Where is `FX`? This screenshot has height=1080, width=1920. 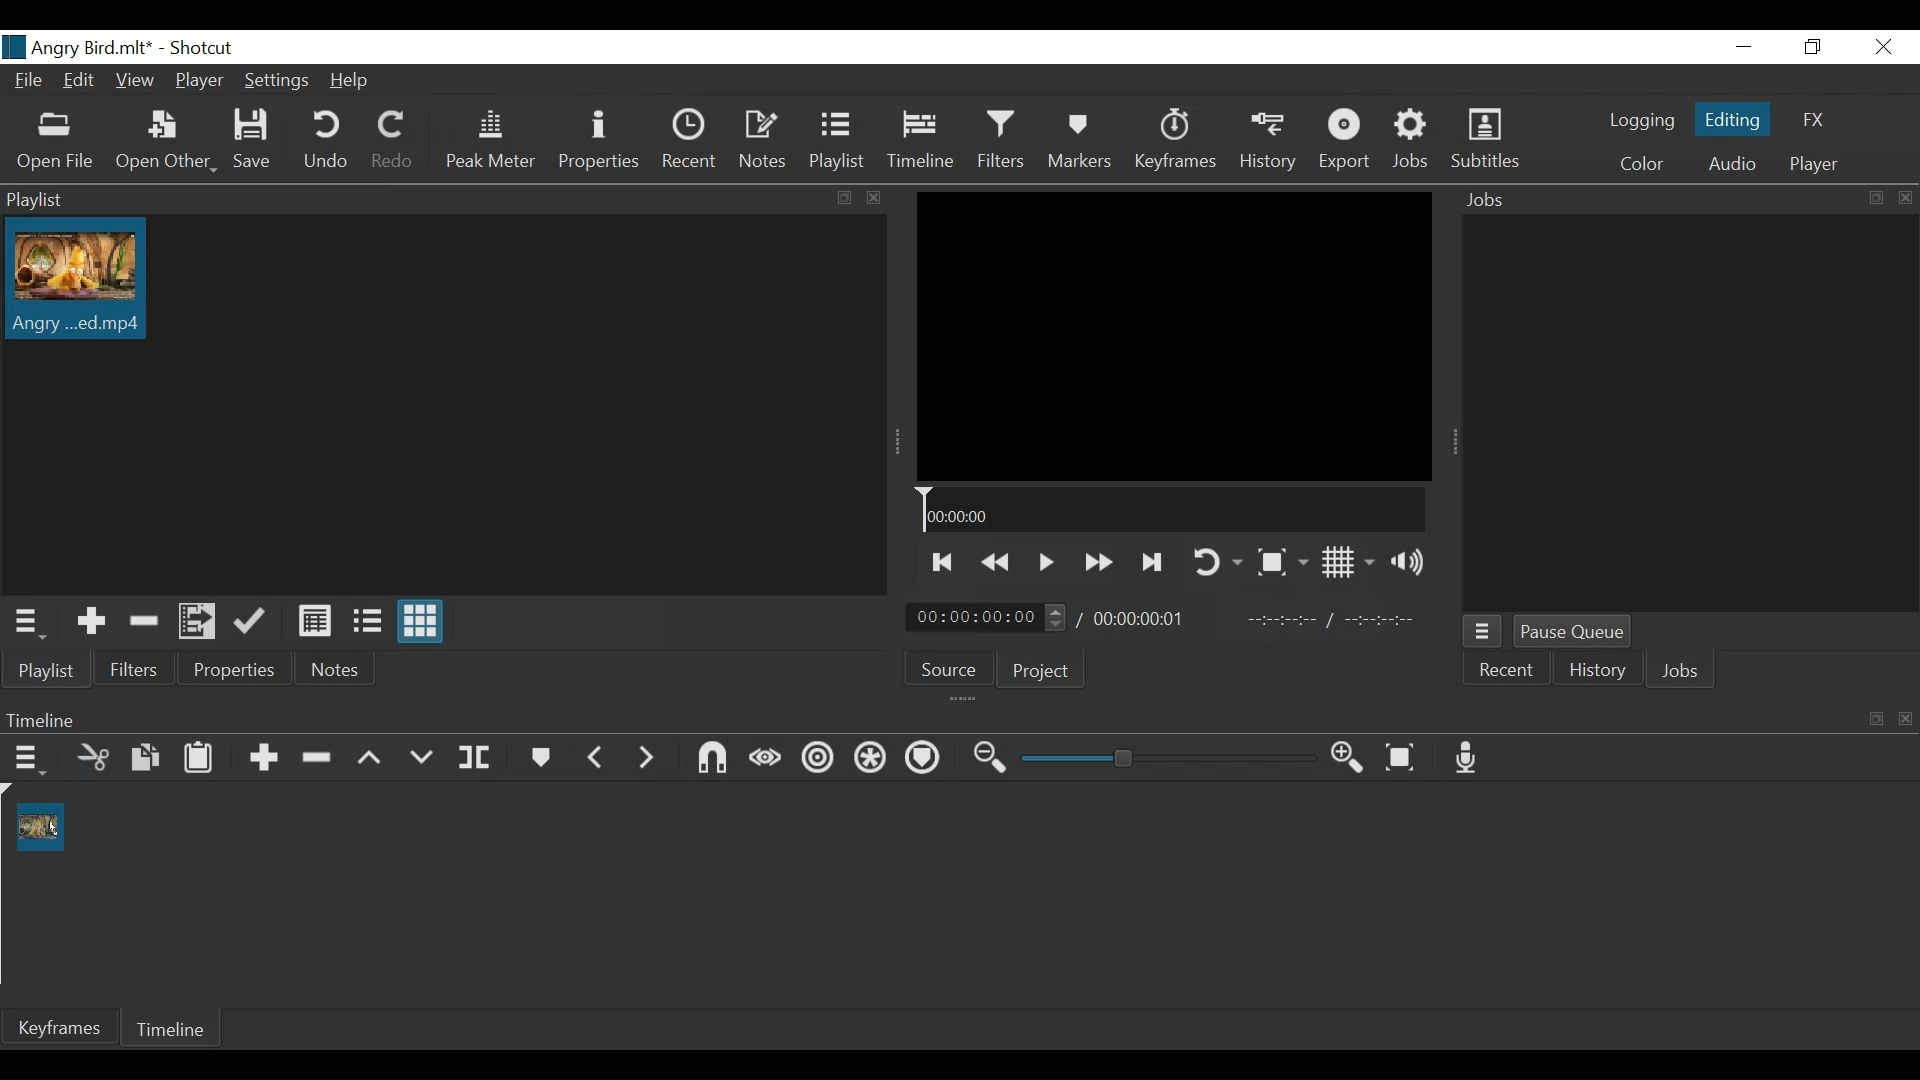 FX is located at coordinates (1813, 120).